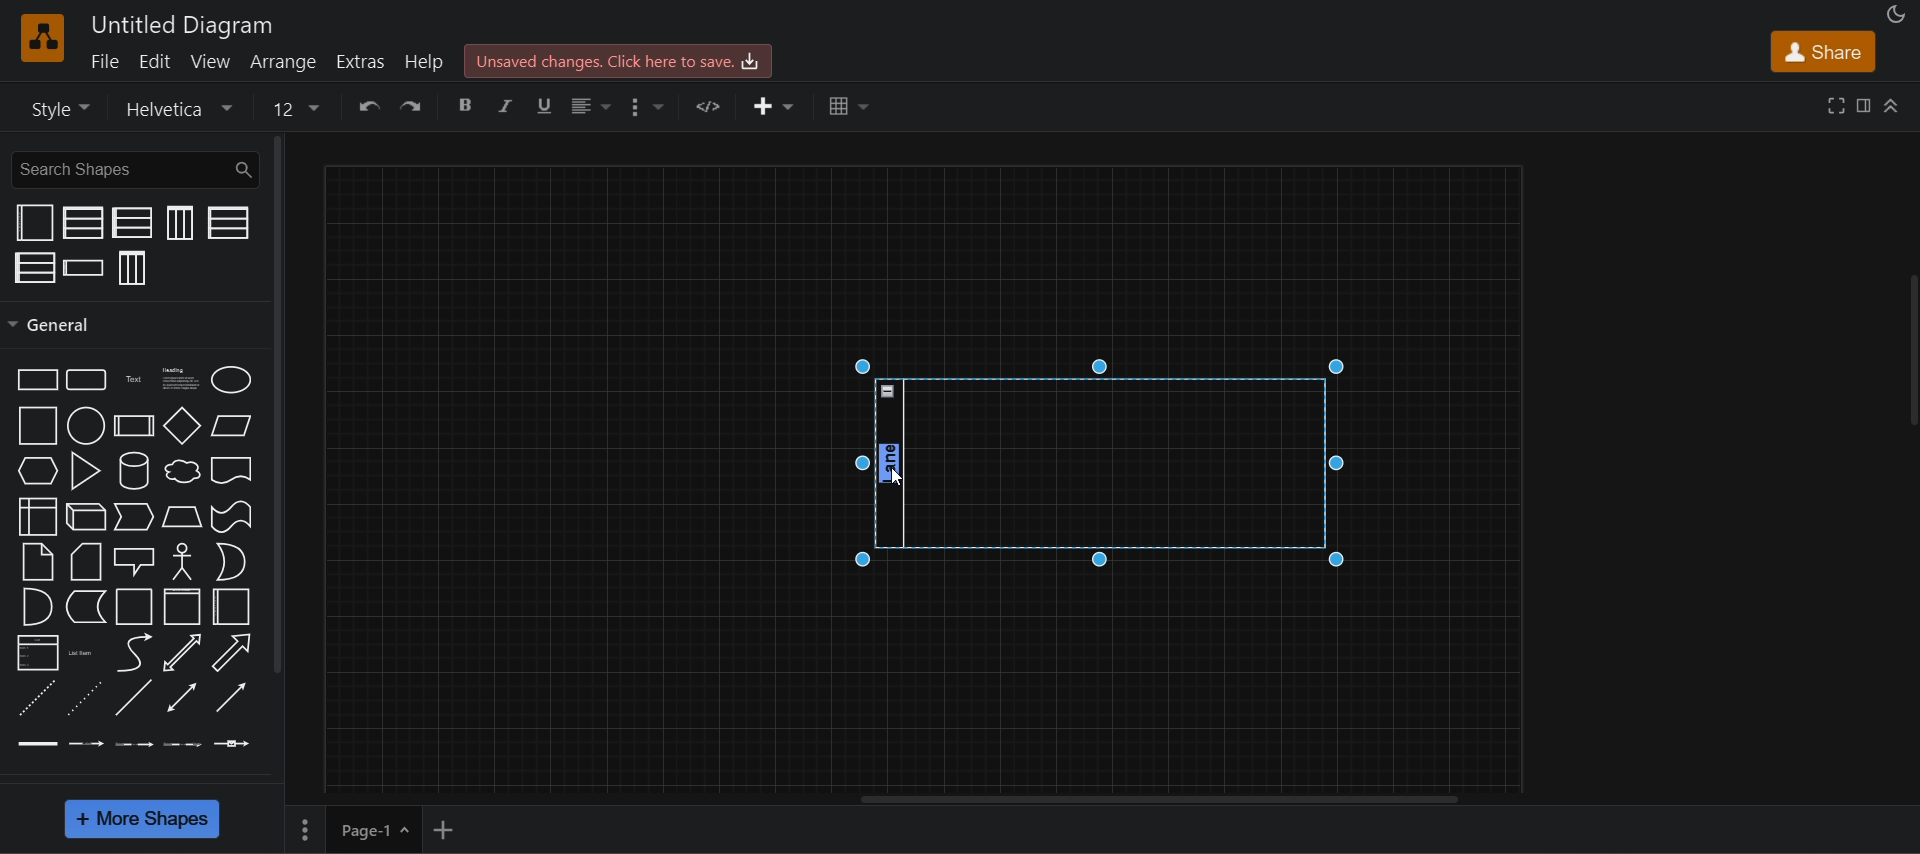  I want to click on horizontal container, so click(231, 606).